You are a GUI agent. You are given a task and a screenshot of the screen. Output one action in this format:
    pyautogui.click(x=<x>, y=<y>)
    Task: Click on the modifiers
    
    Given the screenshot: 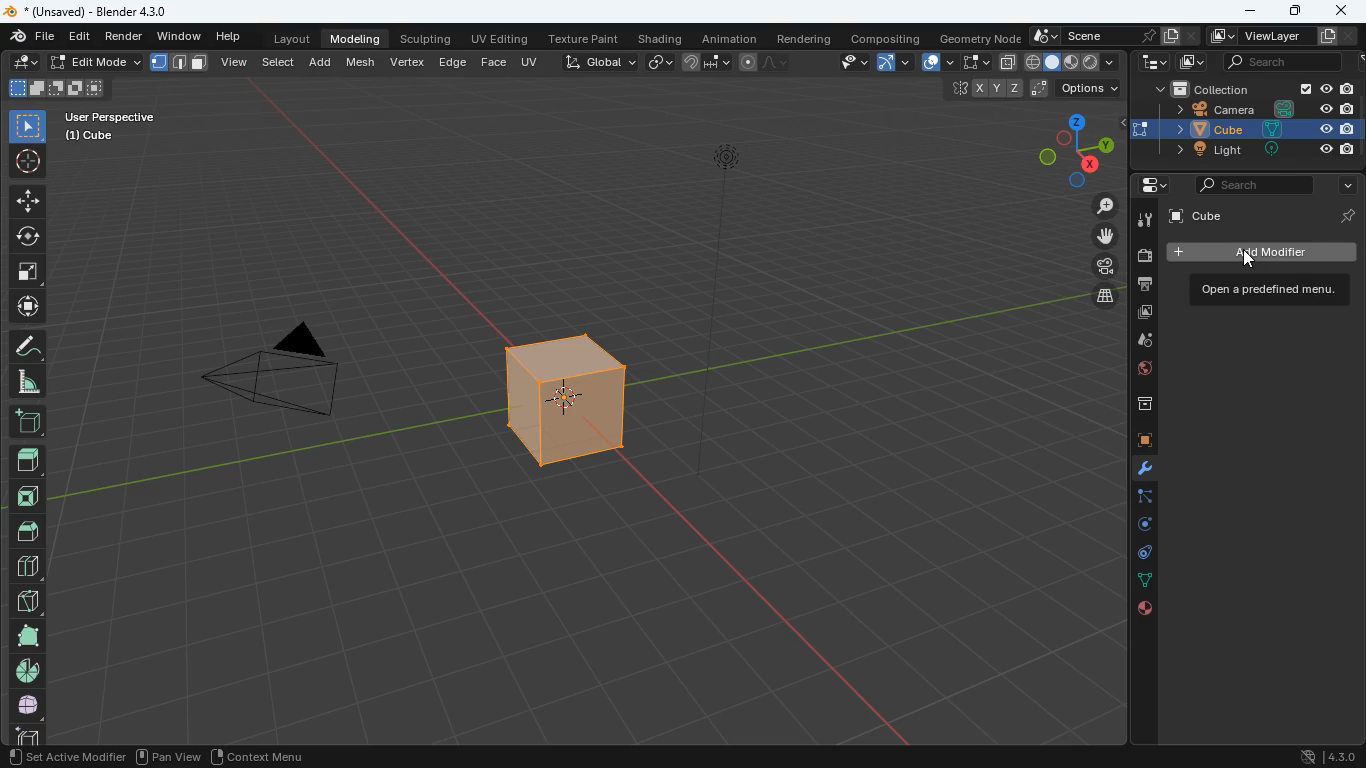 What is the action you would take?
    pyautogui.click(x=1141, y=472)
    